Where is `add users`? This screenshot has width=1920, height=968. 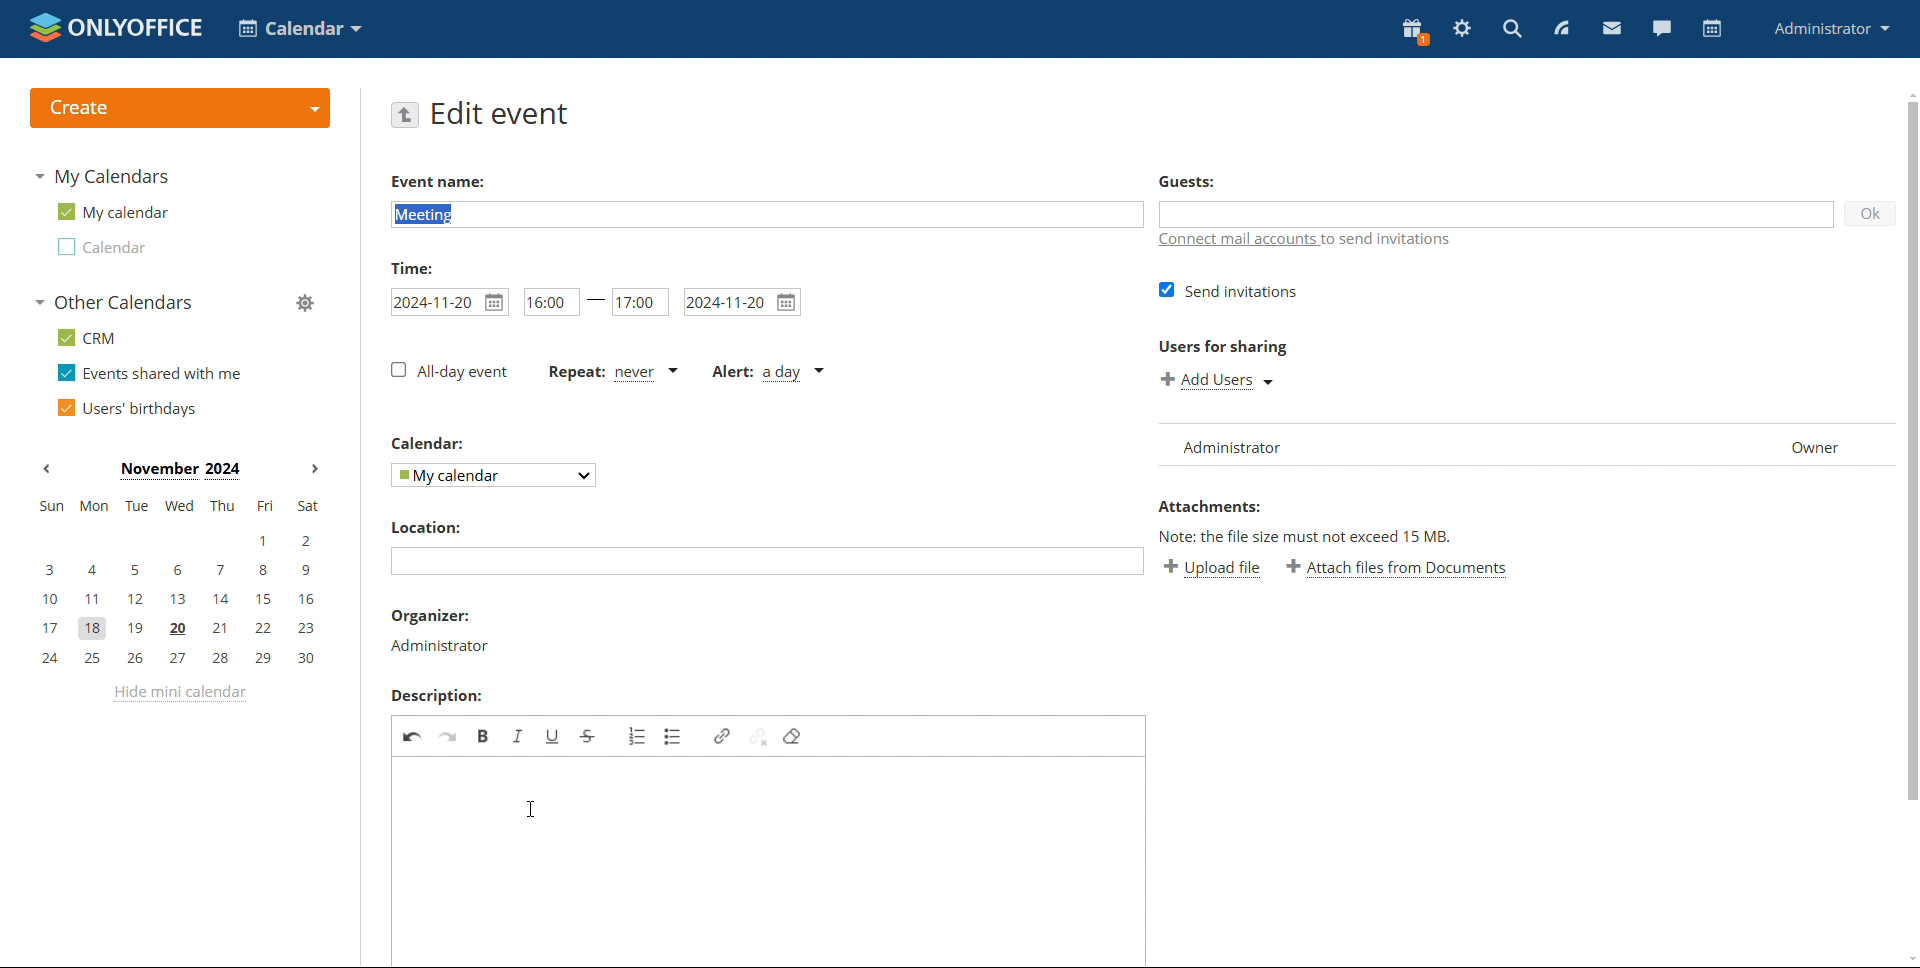
add users is located at coordinates (1216, 381).